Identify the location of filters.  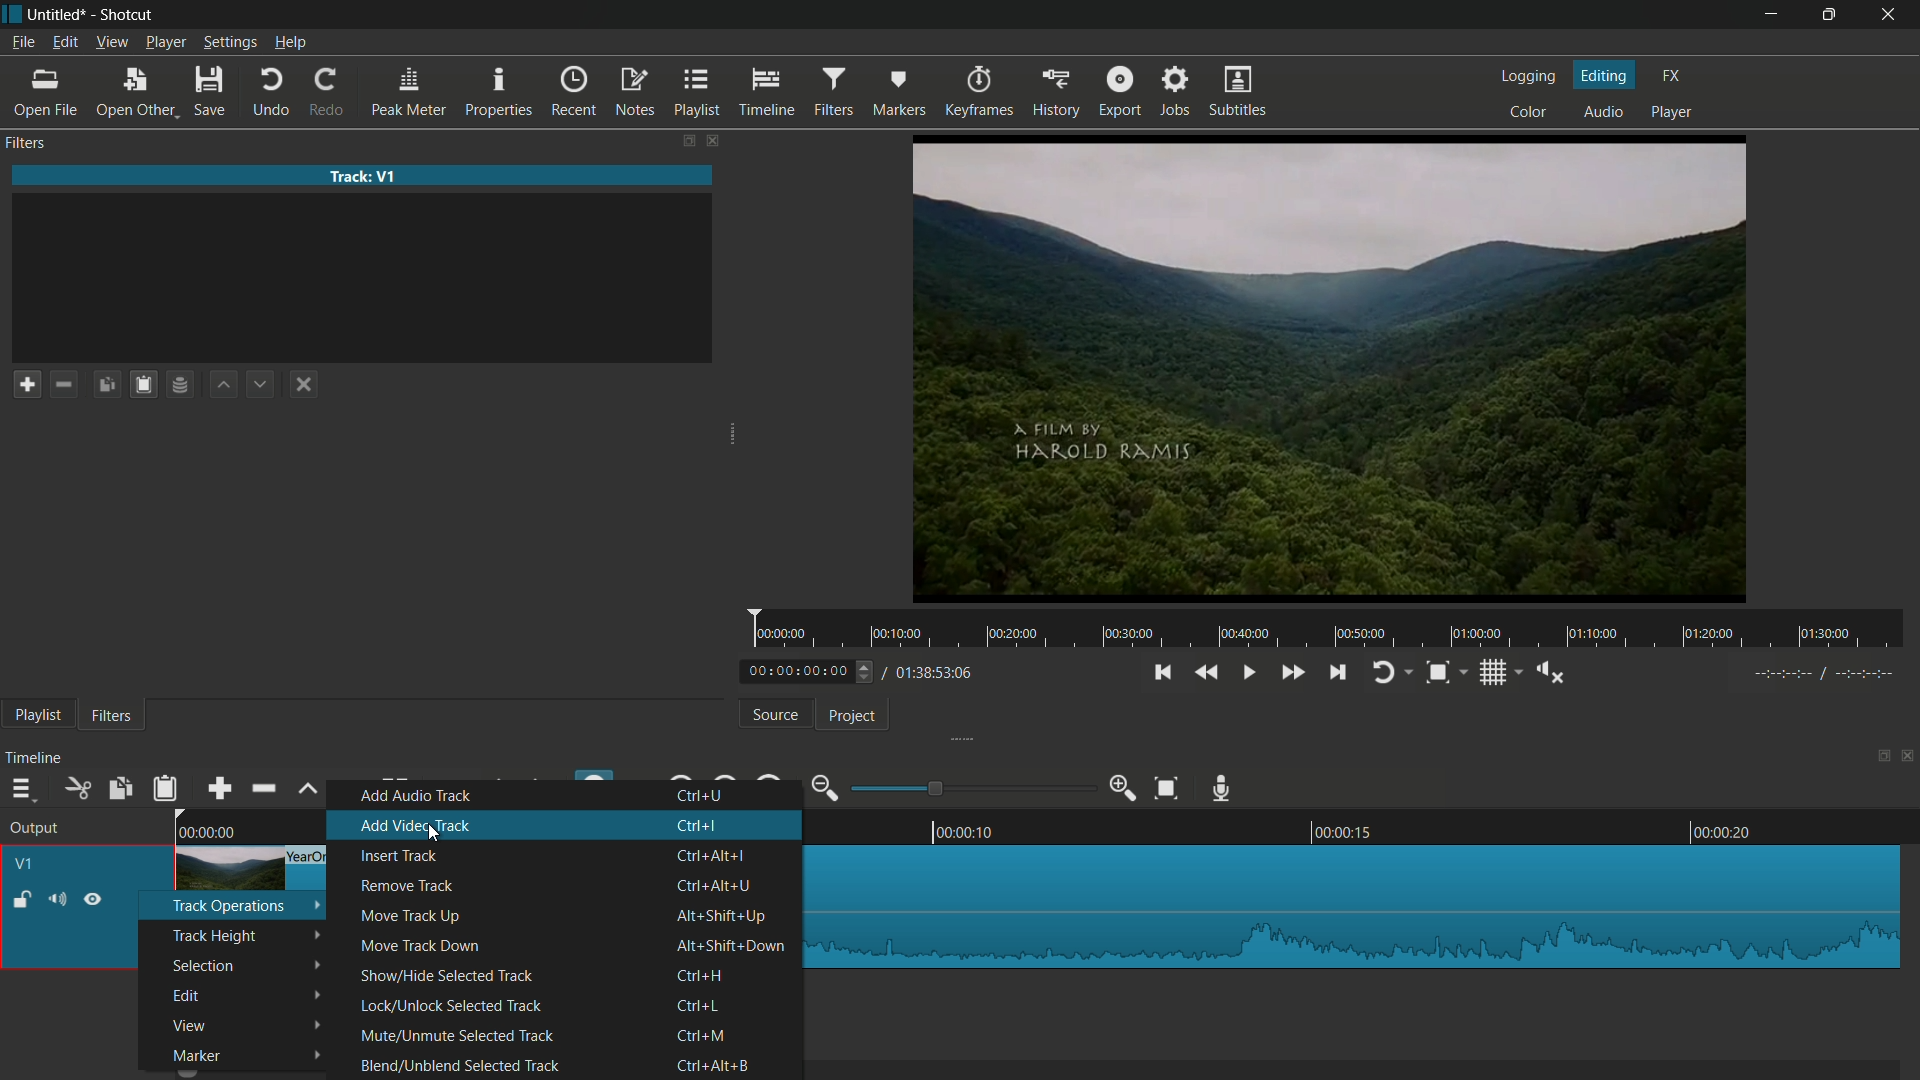
(28, 144).